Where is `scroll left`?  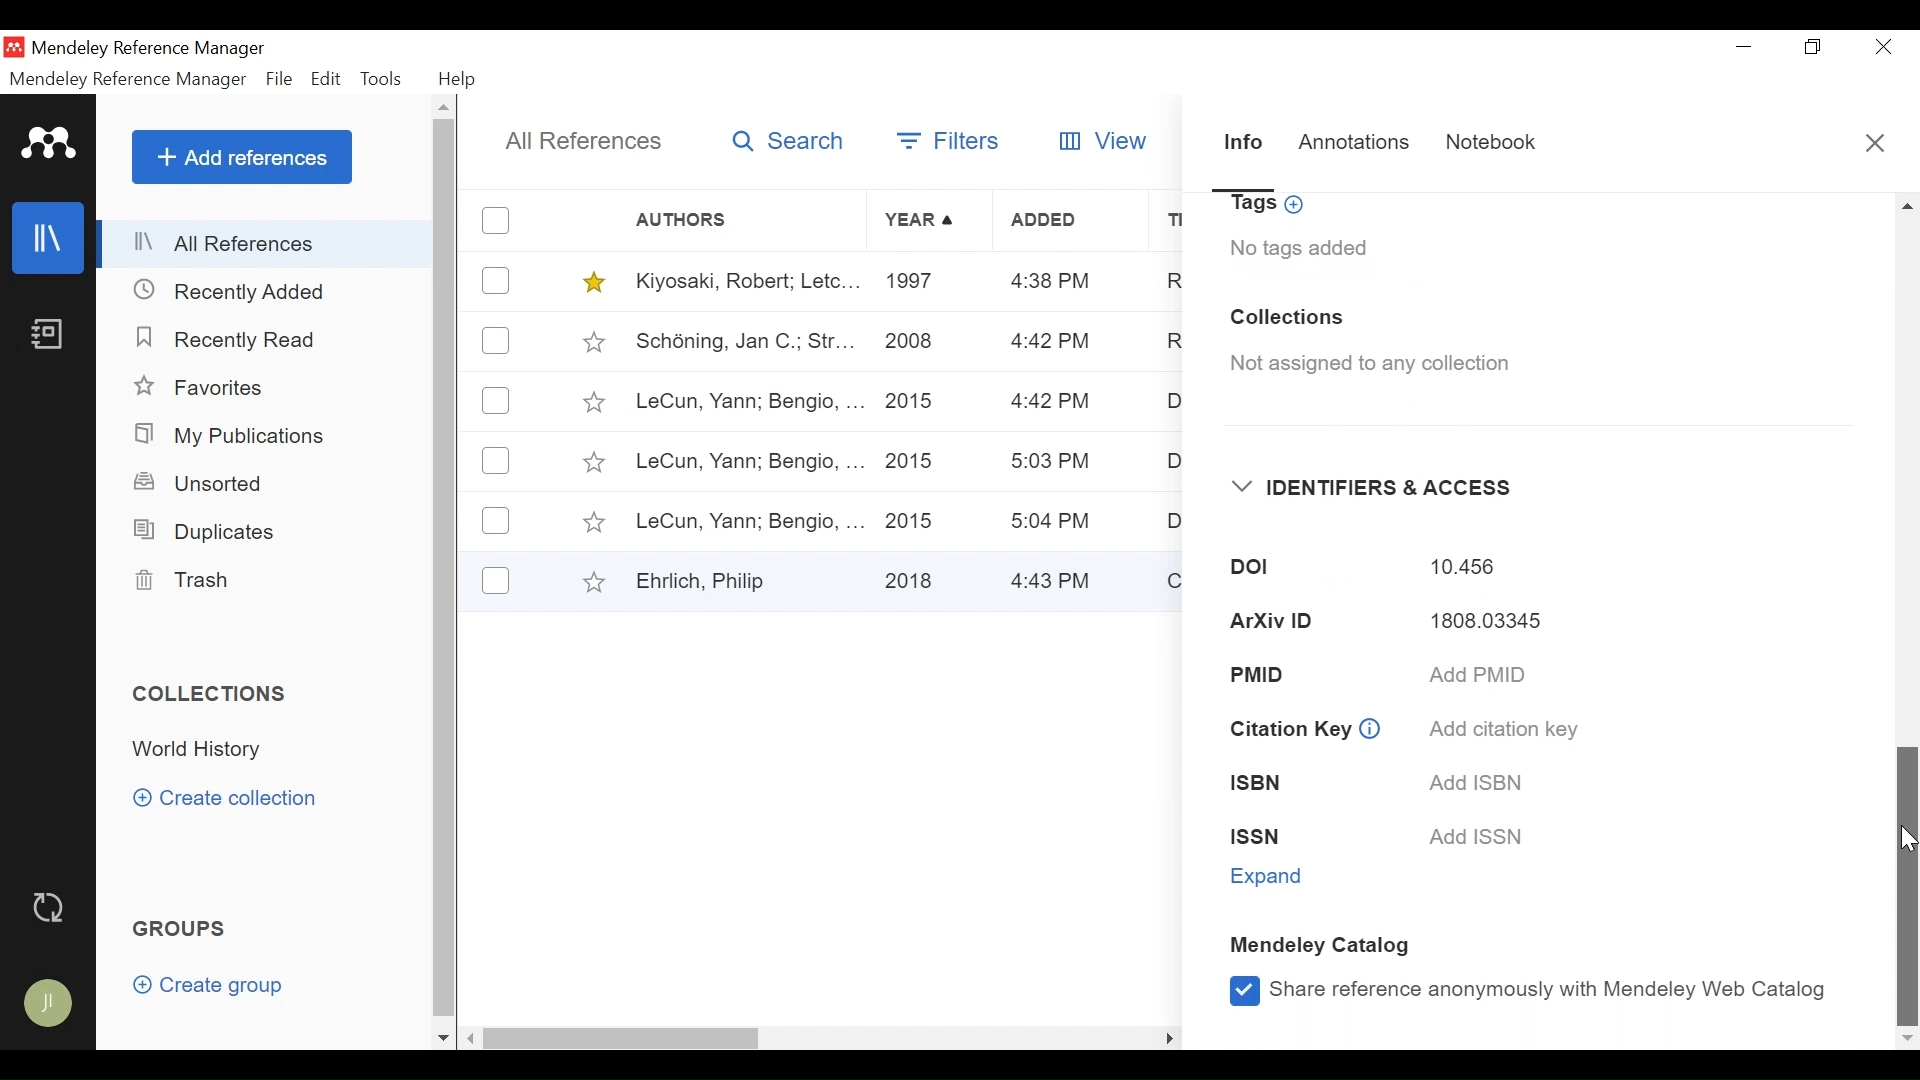
scroll left is located at coordinates (472, 1038).